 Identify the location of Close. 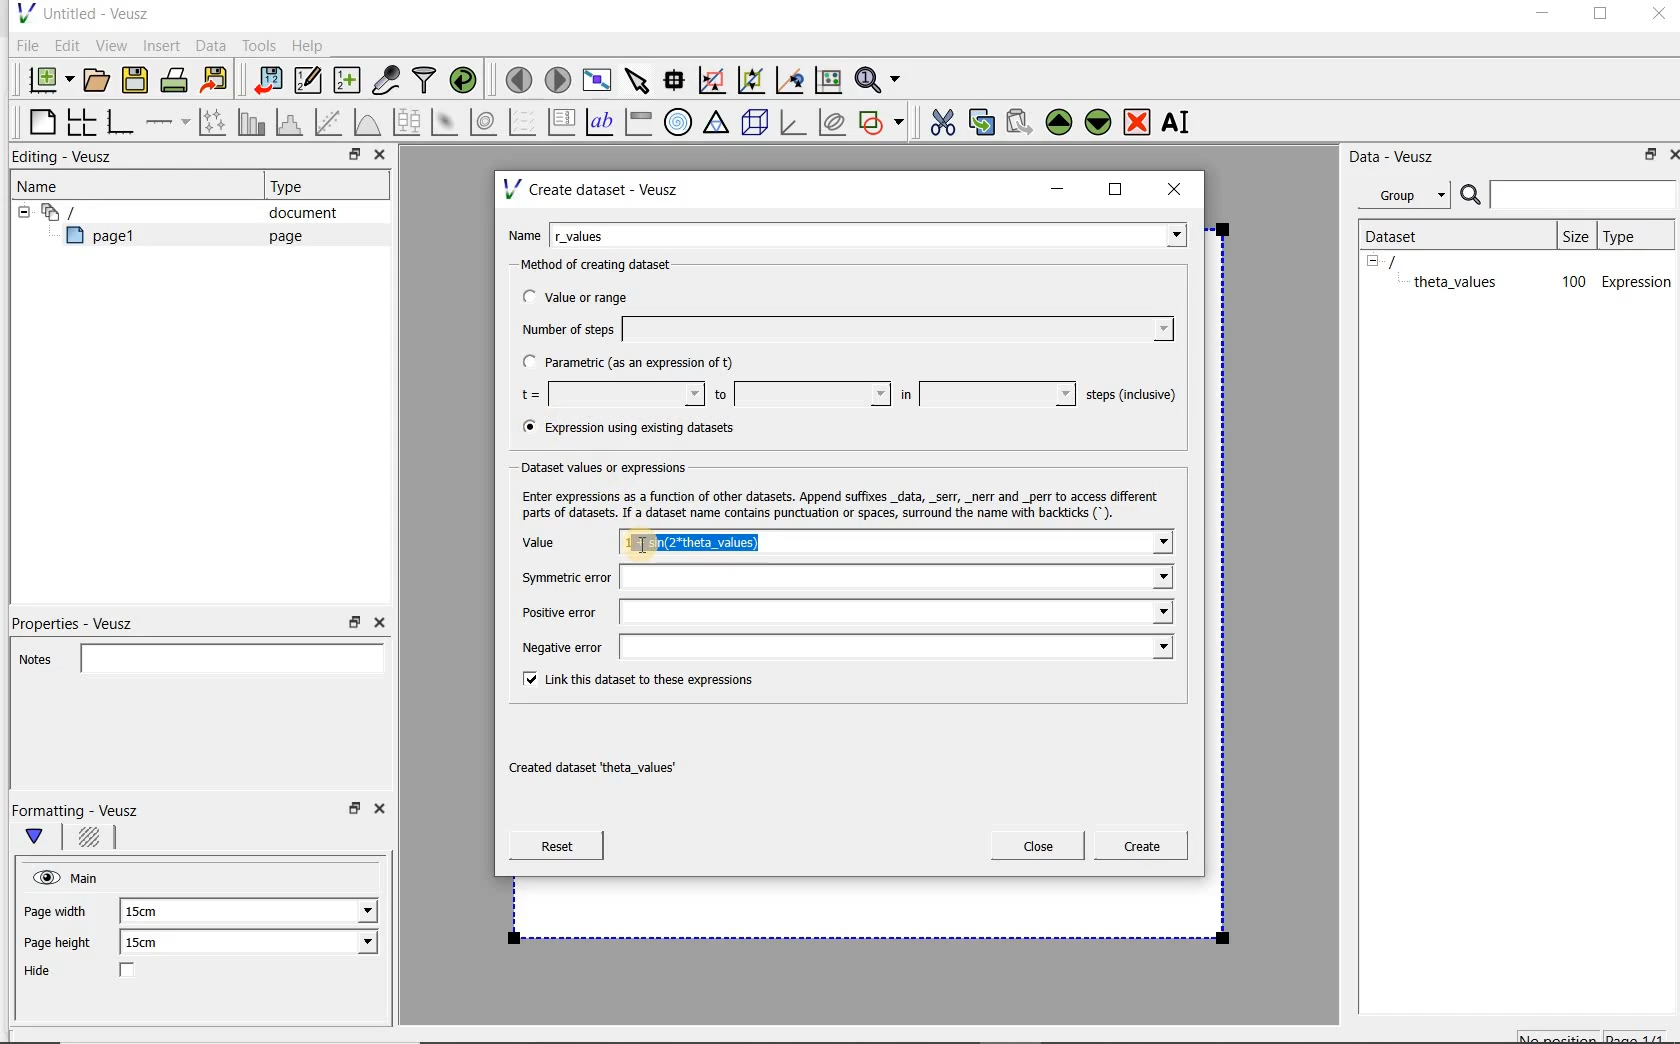
(383, 812).